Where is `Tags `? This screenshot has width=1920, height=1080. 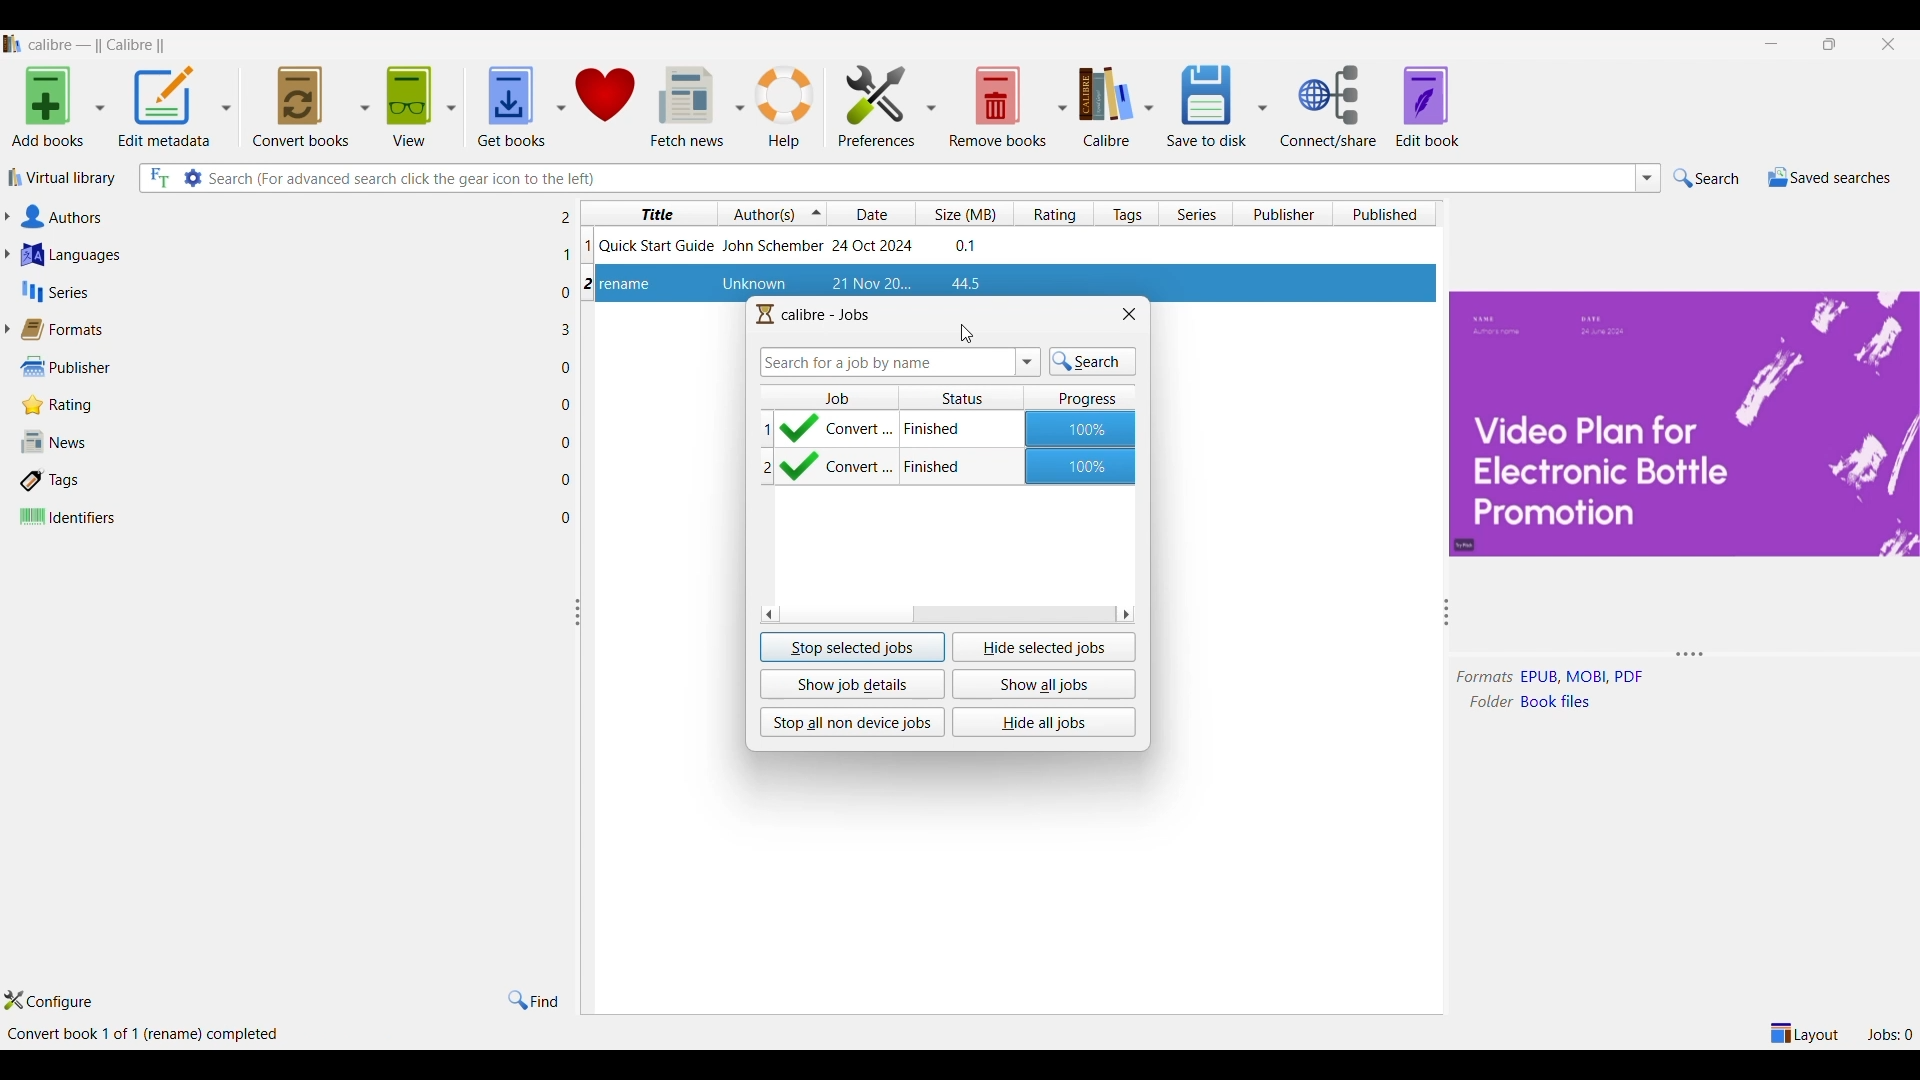 Tags  is located at coordinates (284, 482).